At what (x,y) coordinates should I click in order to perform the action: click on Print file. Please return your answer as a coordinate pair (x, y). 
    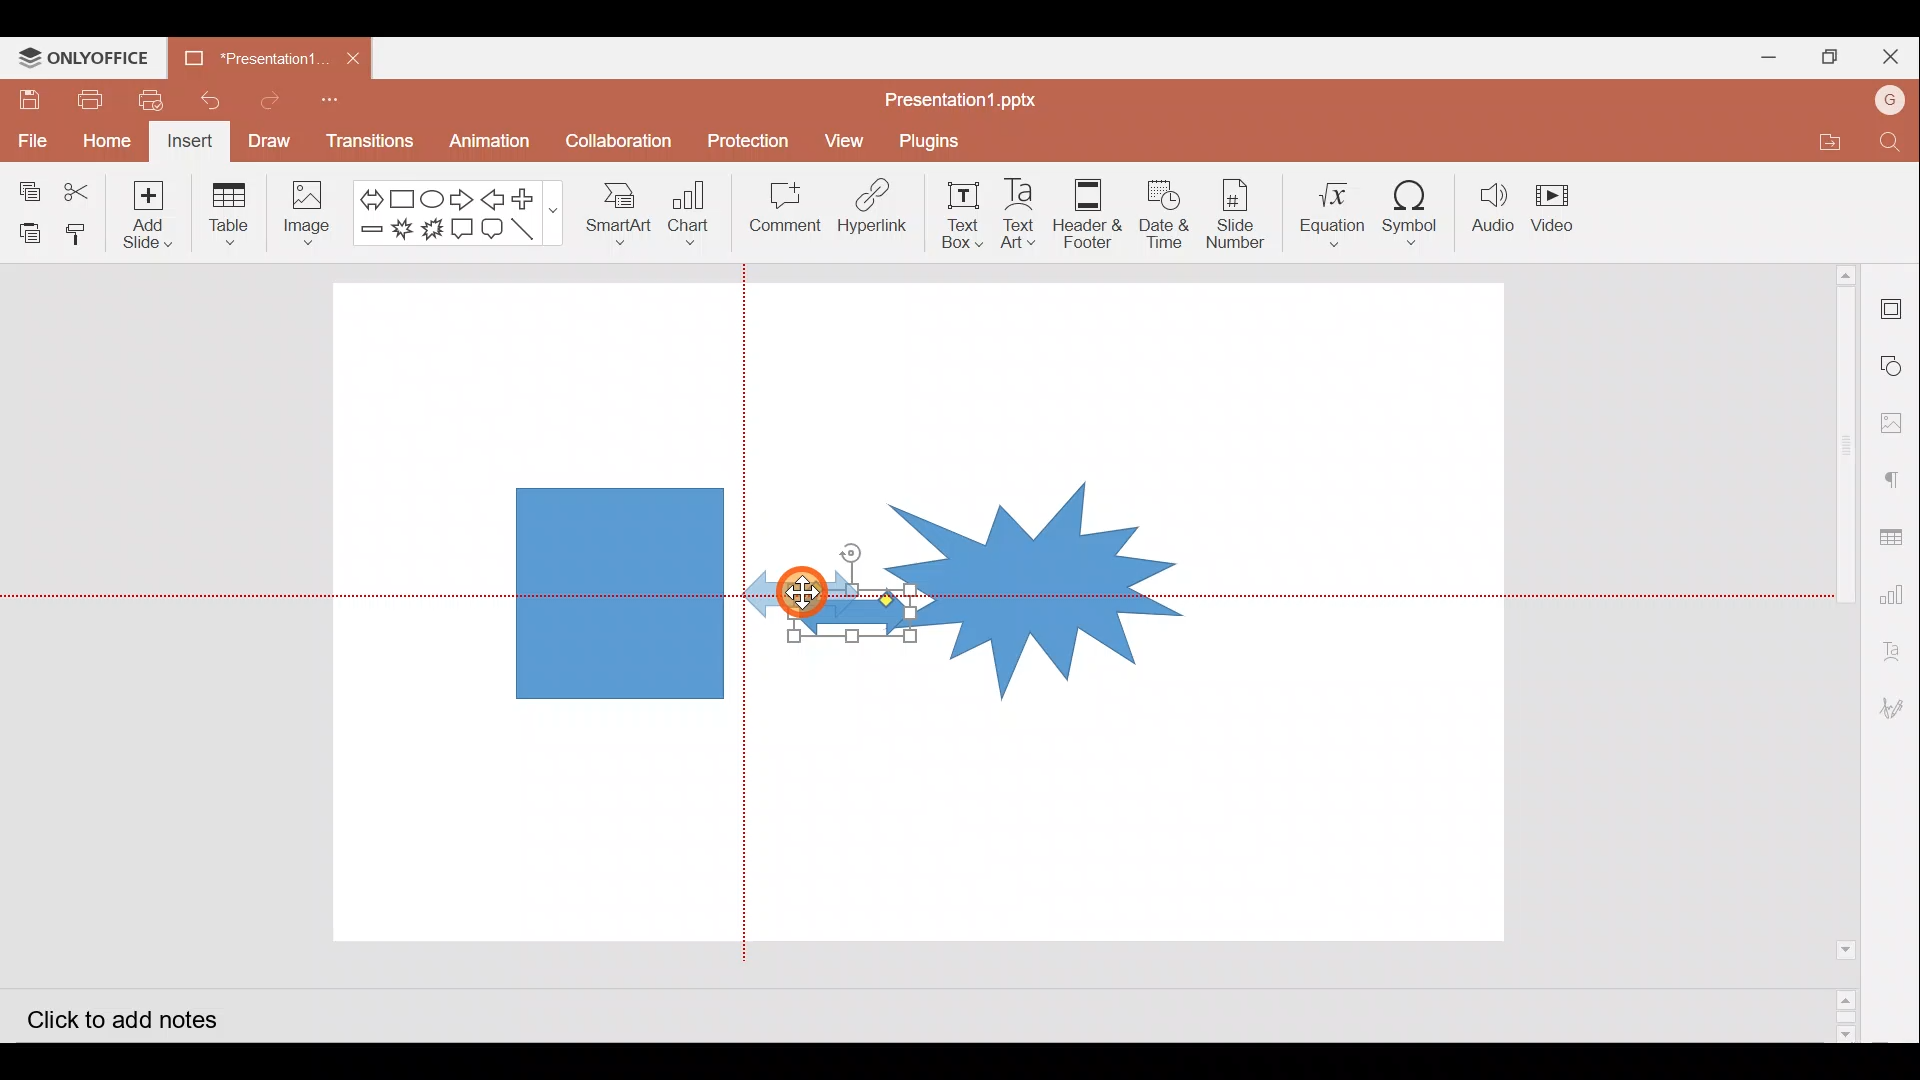
    Looking at the image, I should click on (86, 99).